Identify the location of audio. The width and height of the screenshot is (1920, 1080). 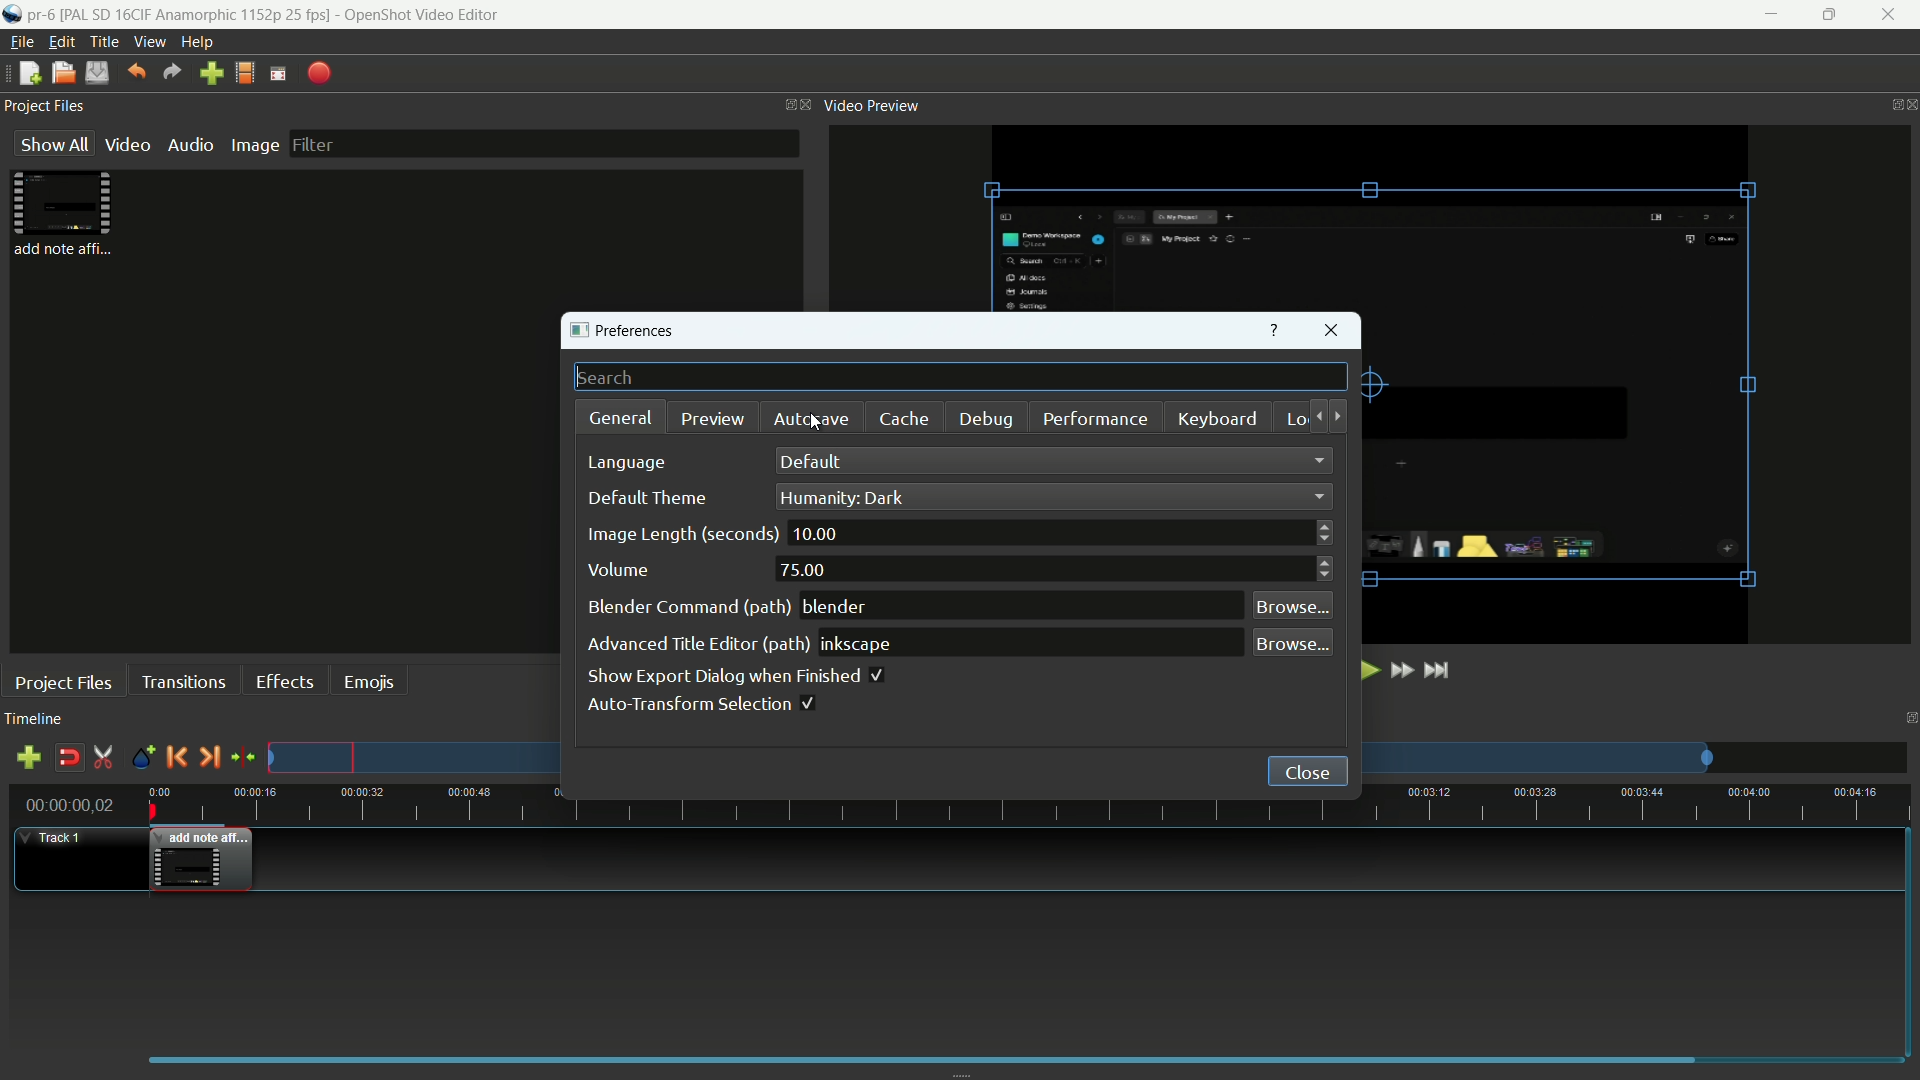
(191, 144).